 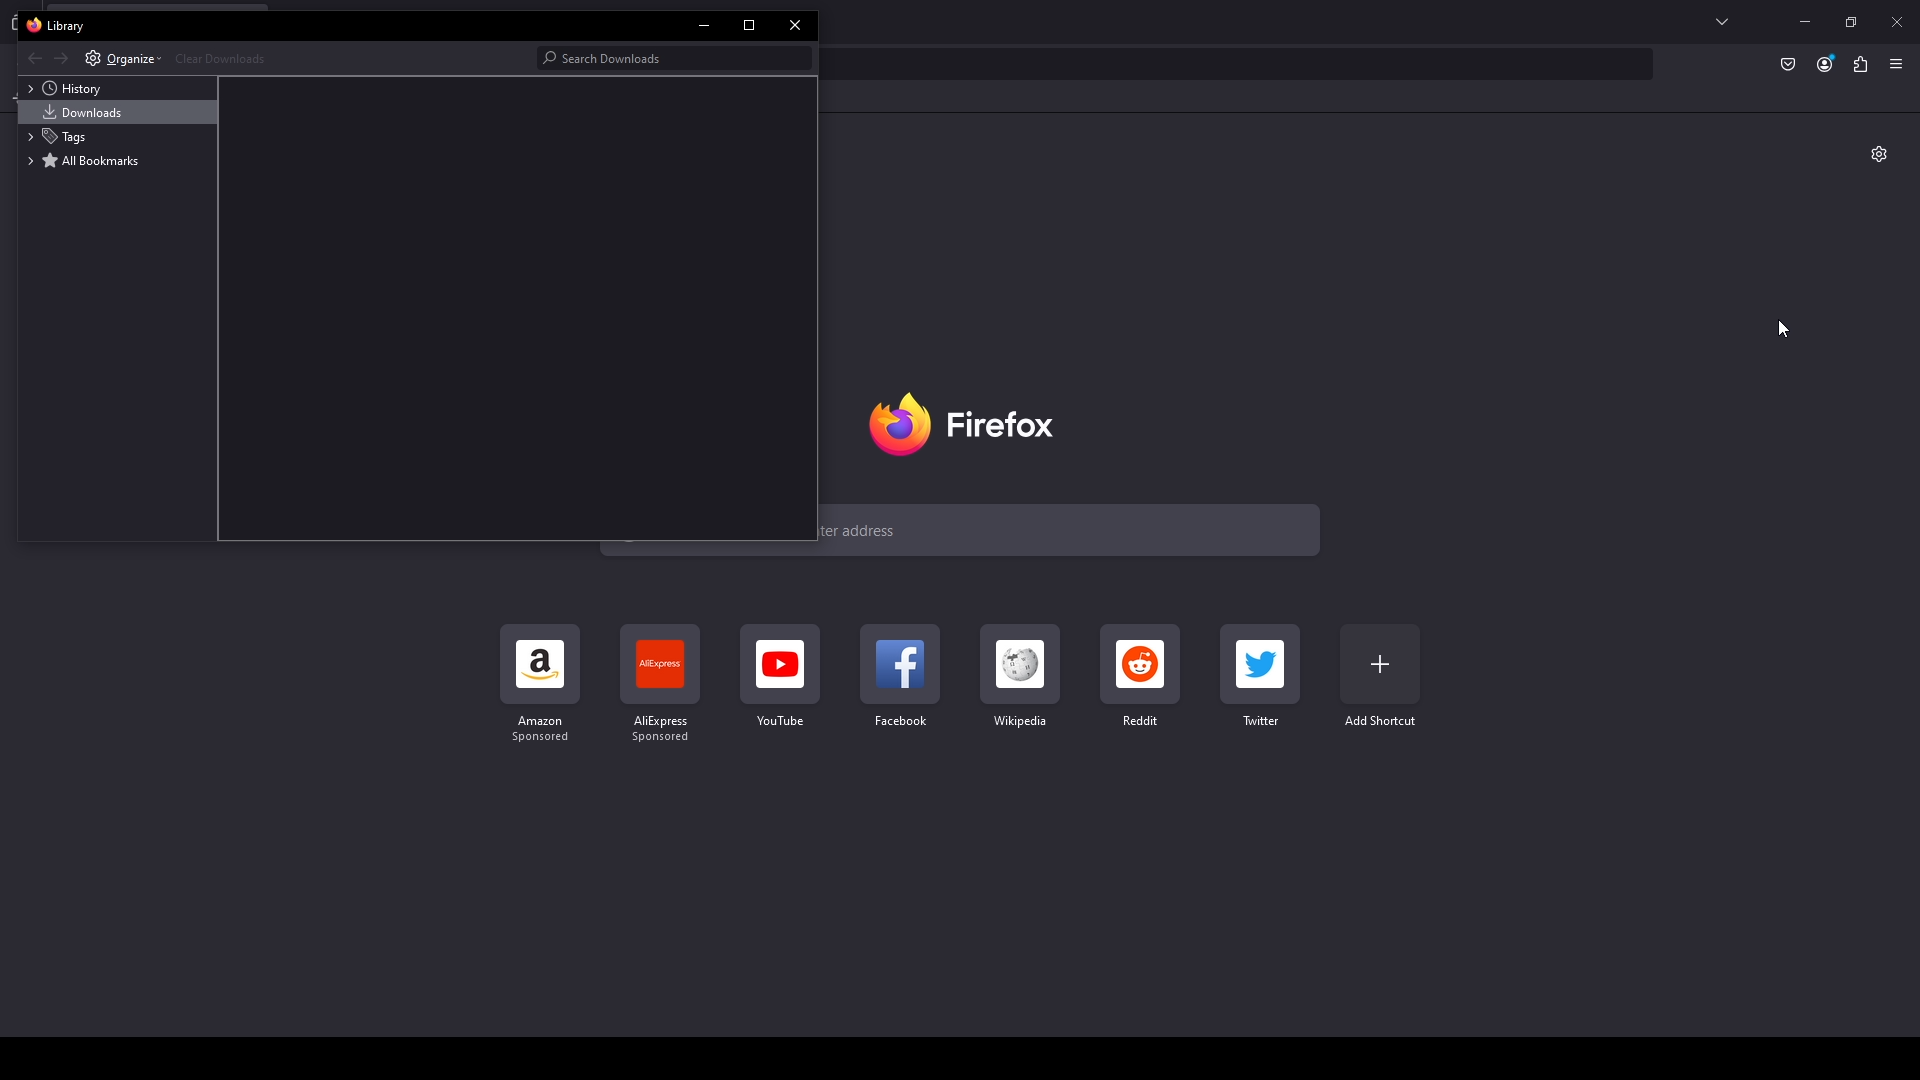 What do you see at coordinates (666, 685) in the screenshot?
I see `Ali express` at bounding box center [666, 685].